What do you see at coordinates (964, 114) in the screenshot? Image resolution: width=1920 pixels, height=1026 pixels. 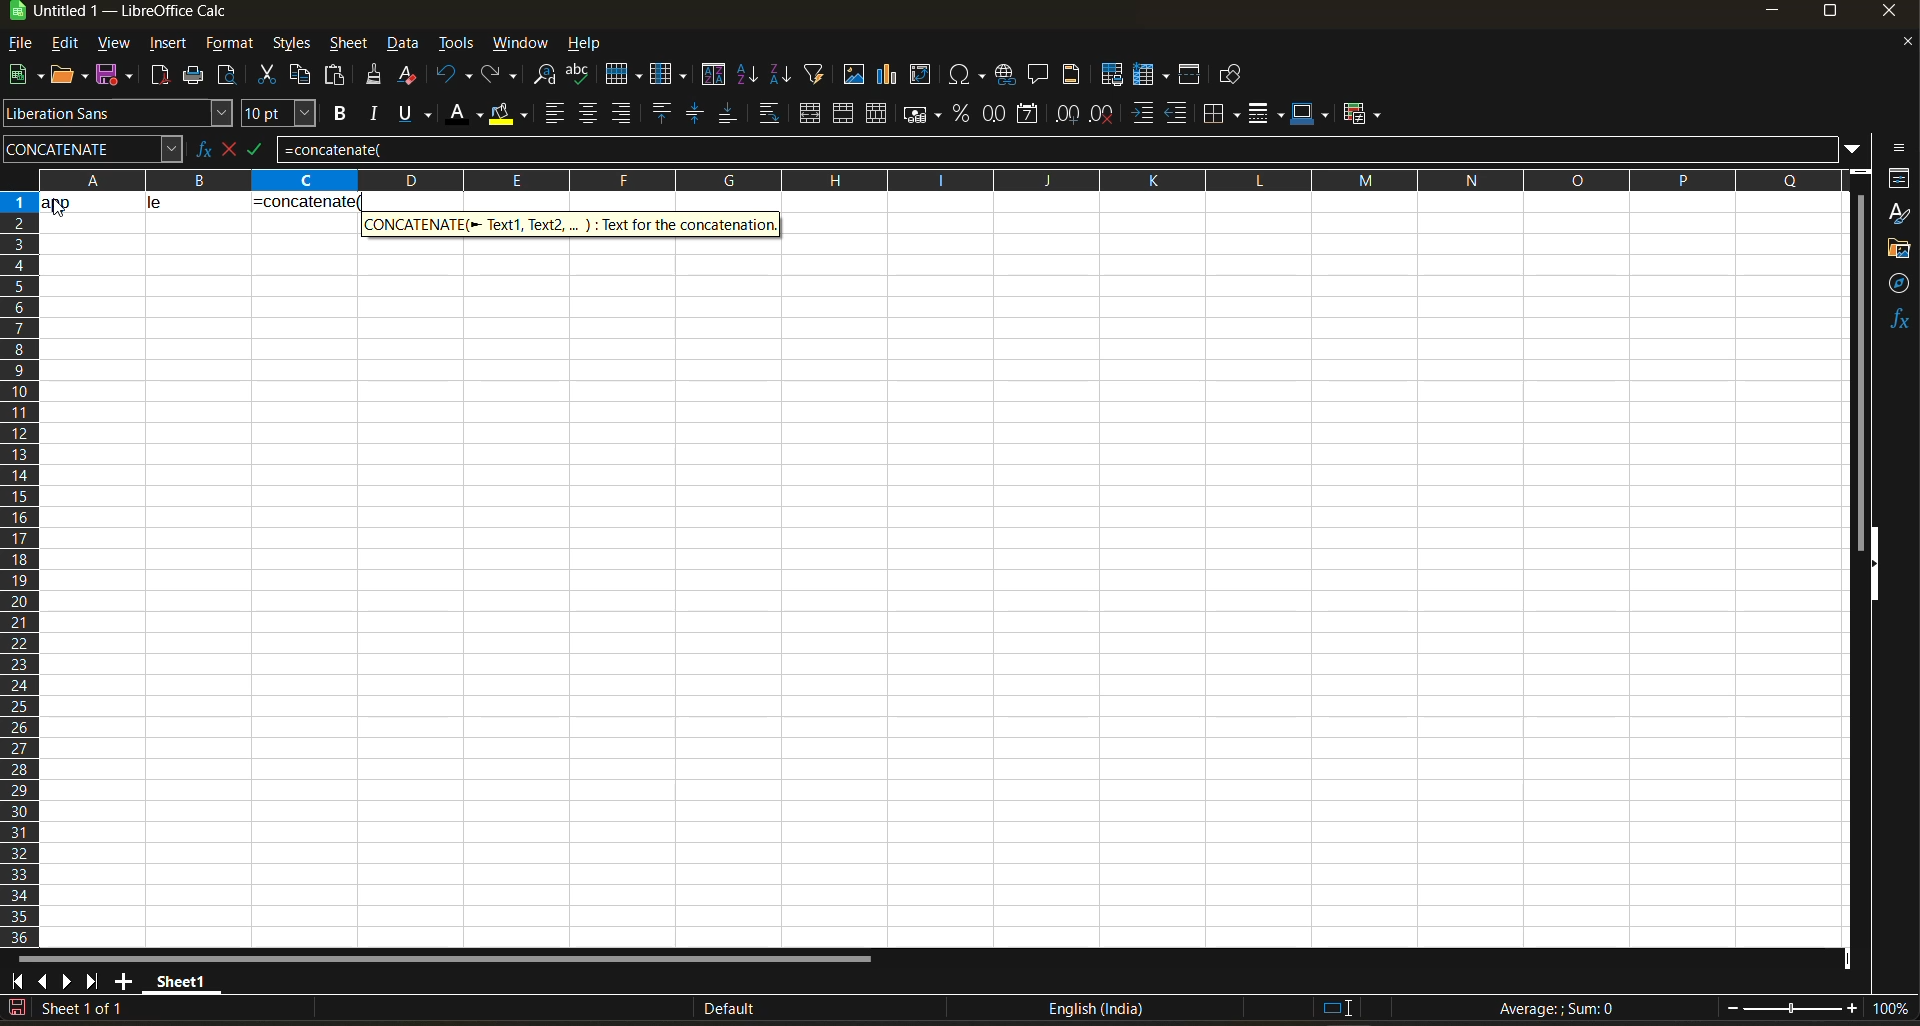 I see `format as percent` at bounding box center [964, 114].